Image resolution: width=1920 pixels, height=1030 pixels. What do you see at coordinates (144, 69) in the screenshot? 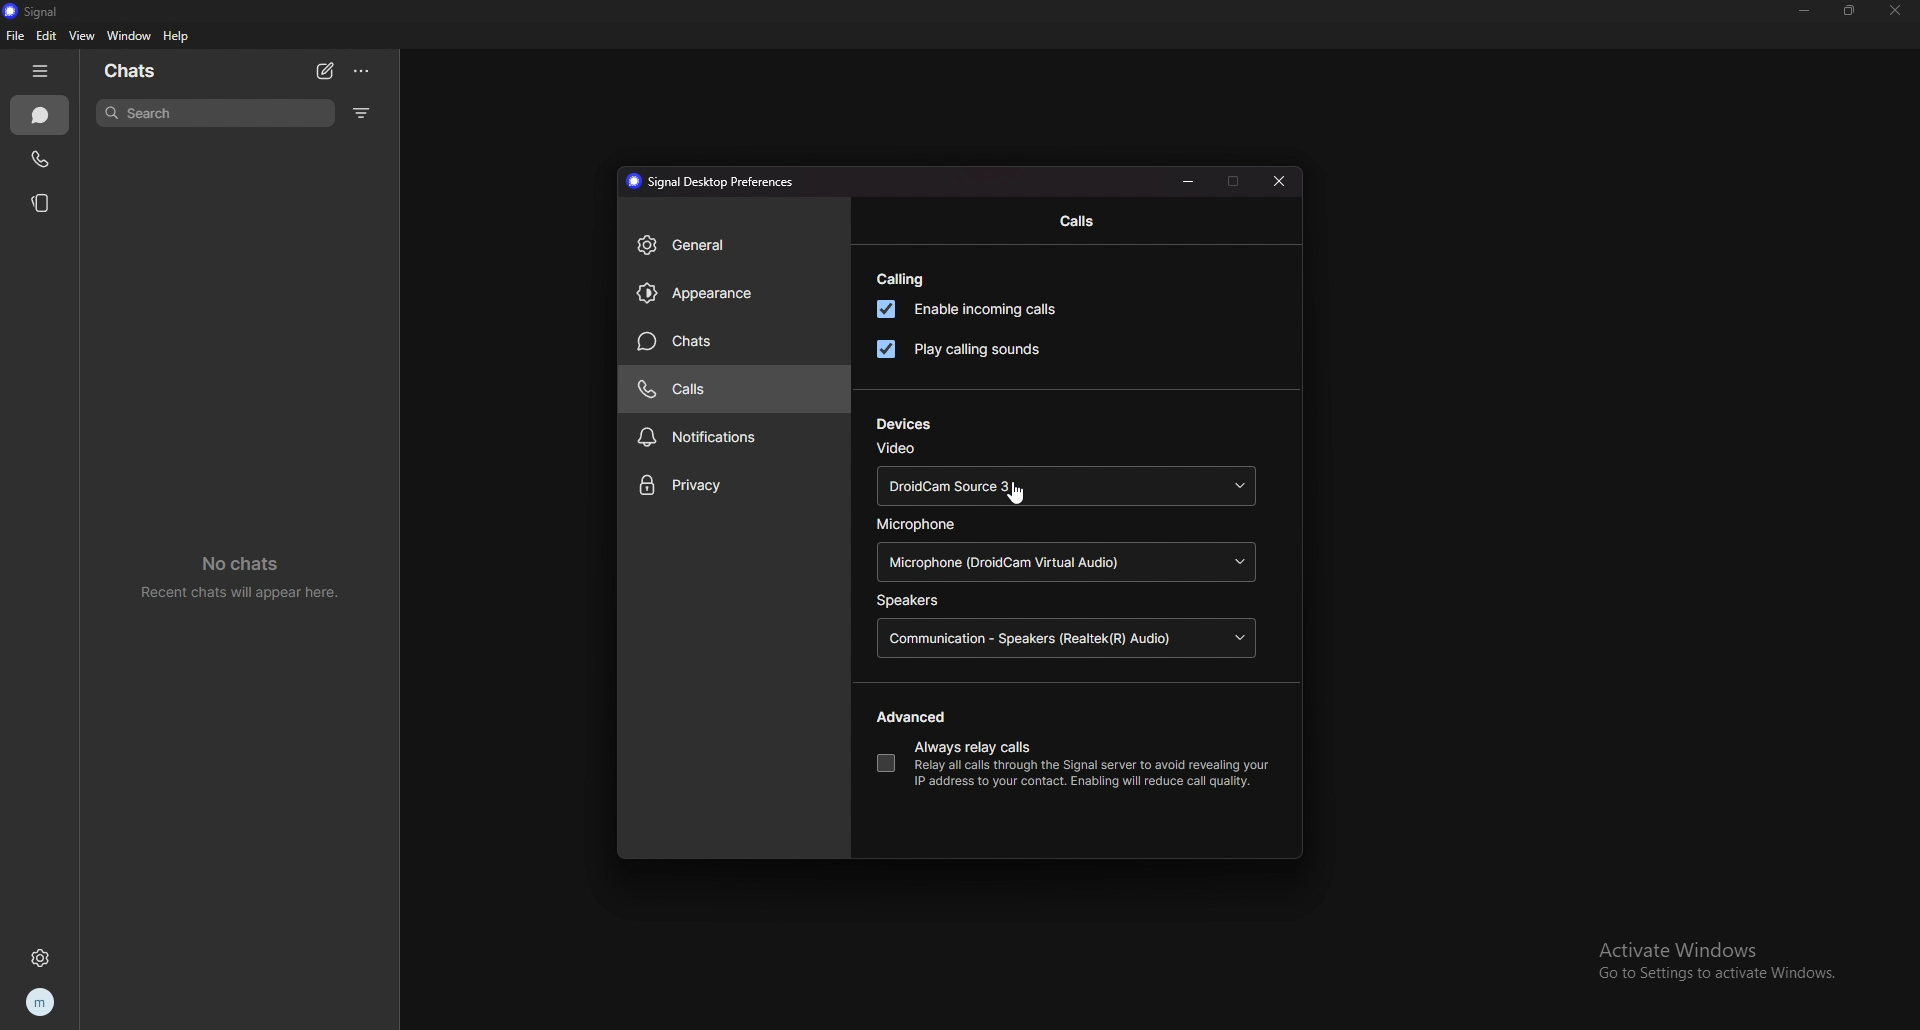
I see `chats` at bounding box center [144, 69].